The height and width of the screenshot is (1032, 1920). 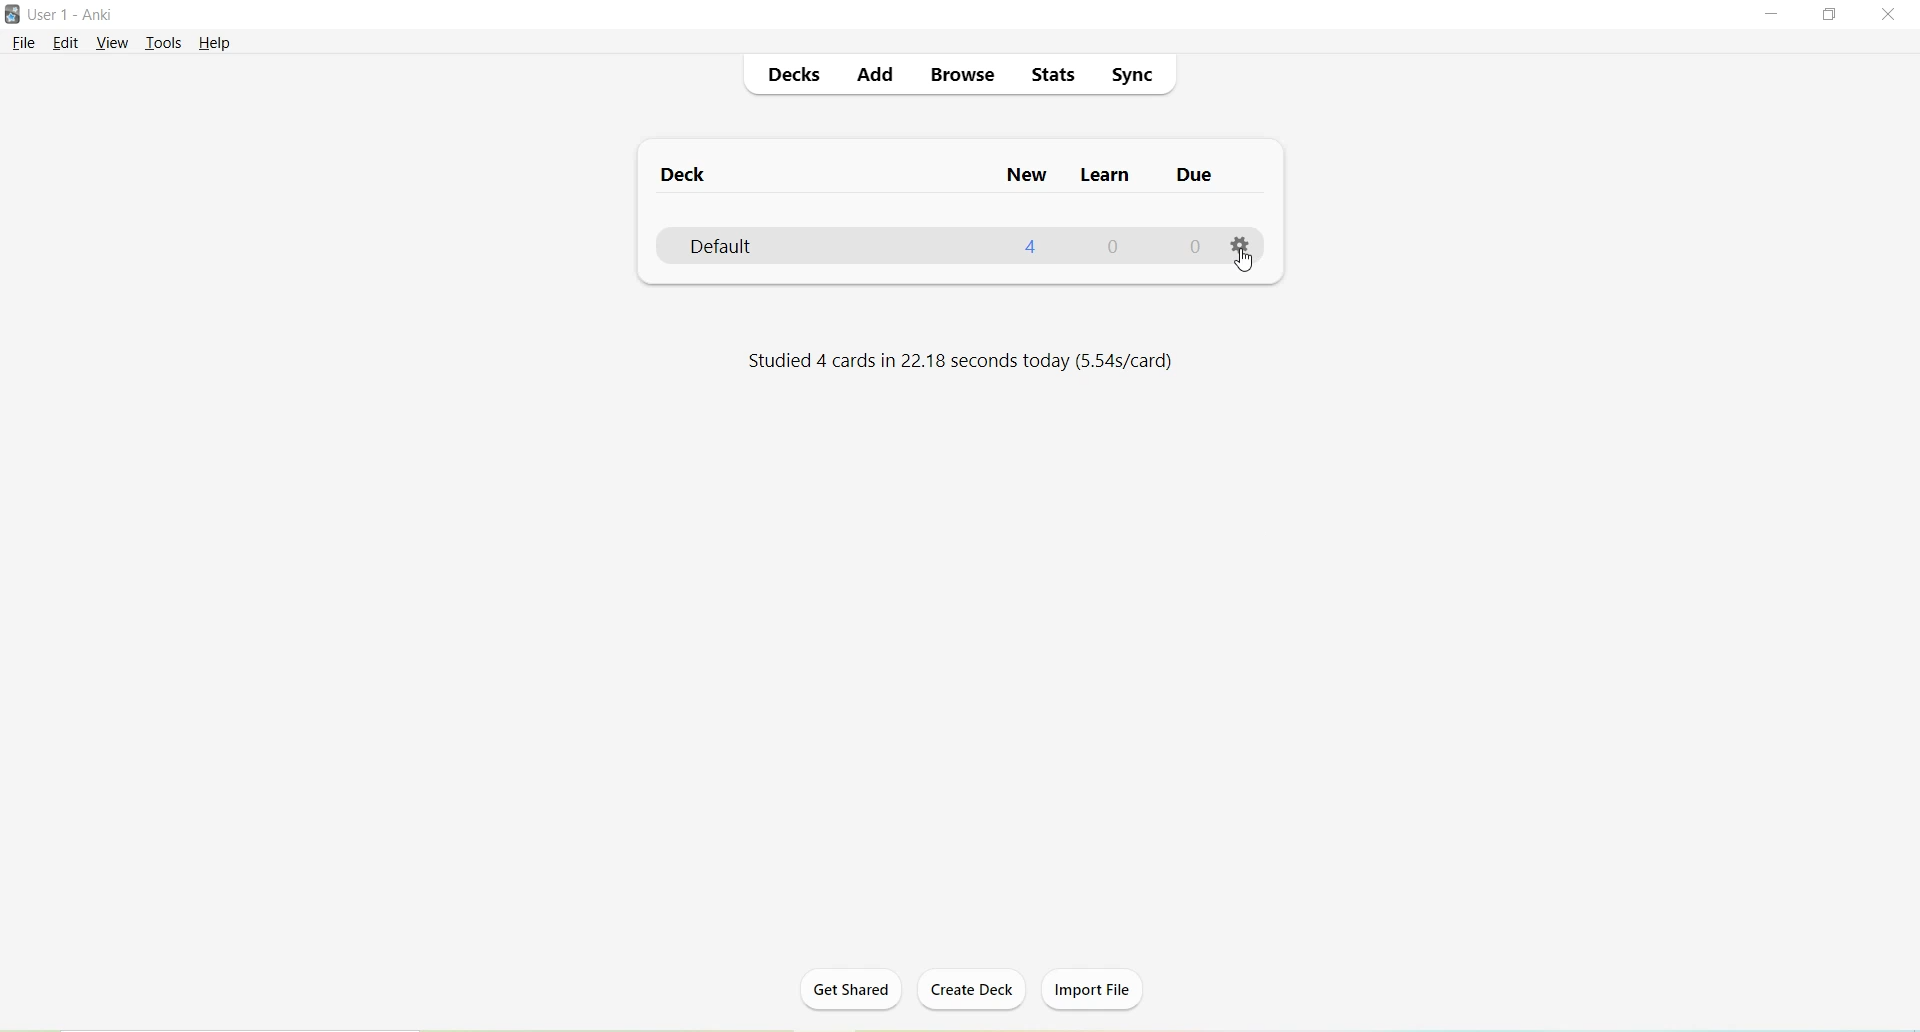 I want to click on Learn, so click(x=1101, y=177).